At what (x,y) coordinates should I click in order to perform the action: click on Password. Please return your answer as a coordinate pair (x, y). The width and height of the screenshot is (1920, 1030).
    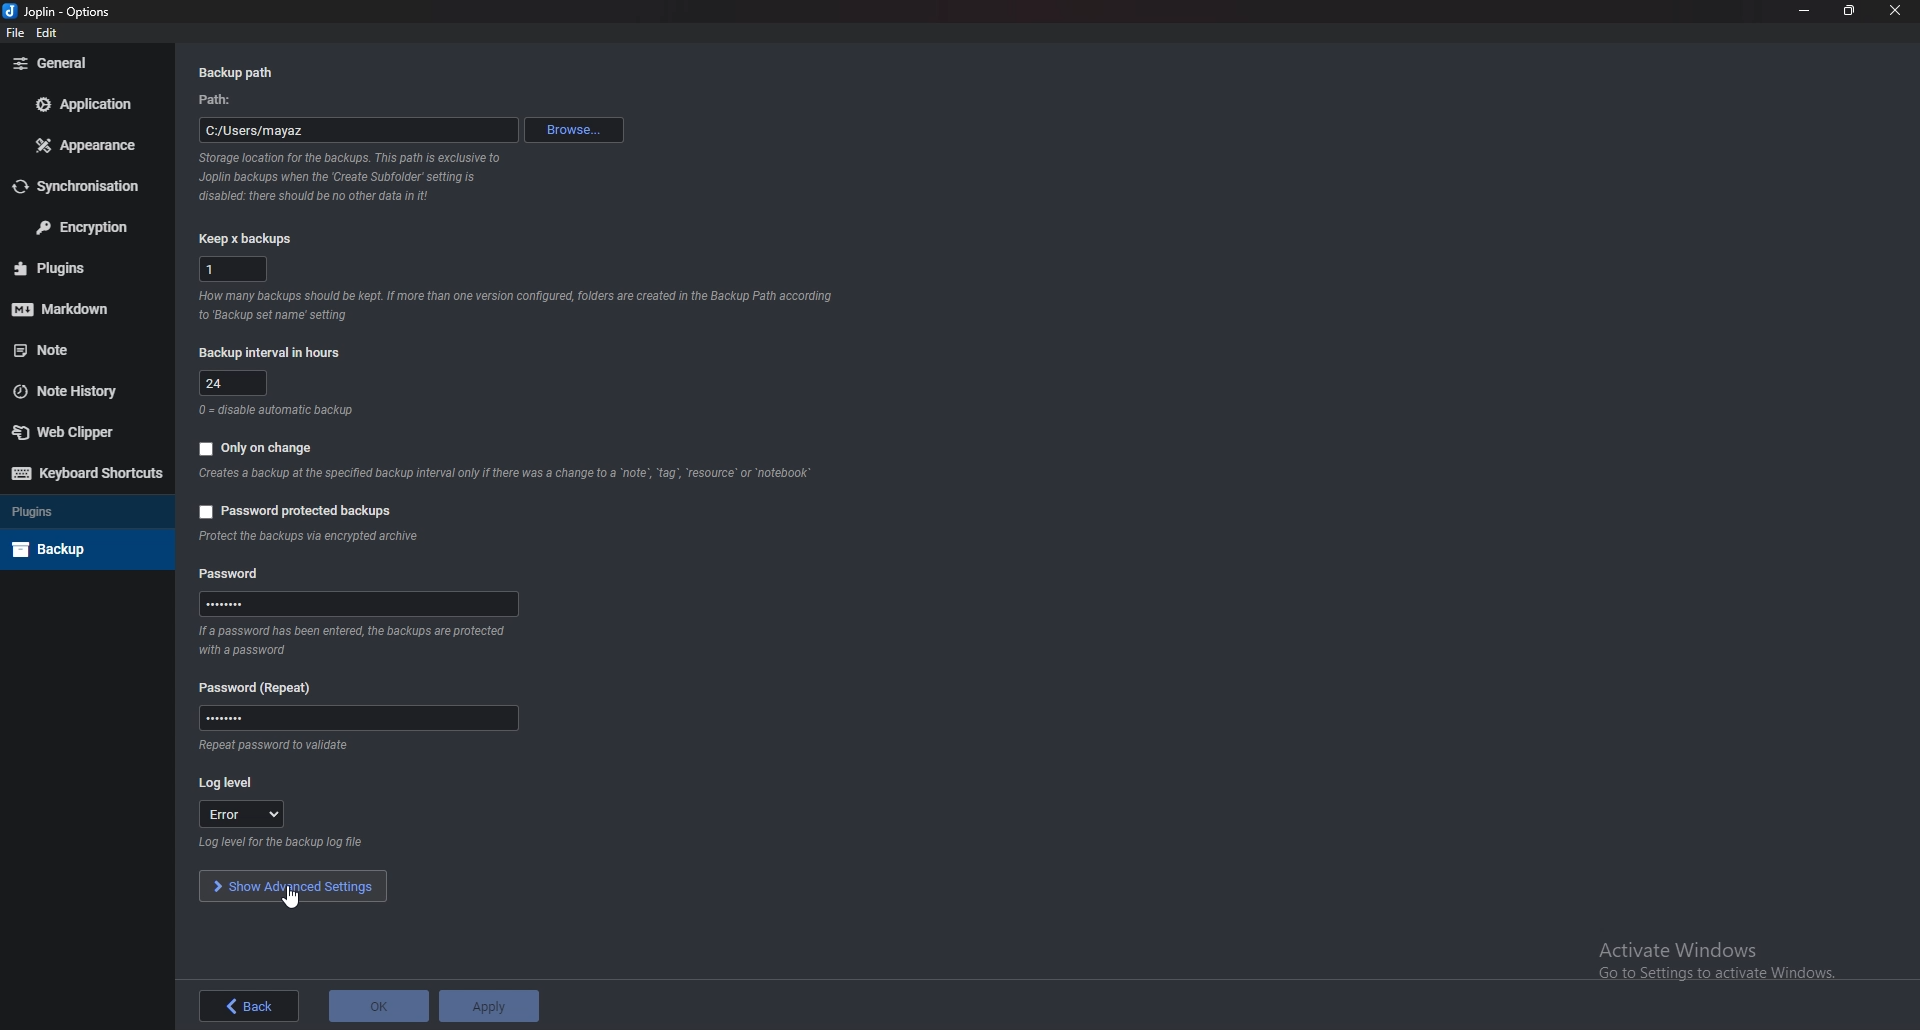
    Looking at the image, I should click on (357, 719).